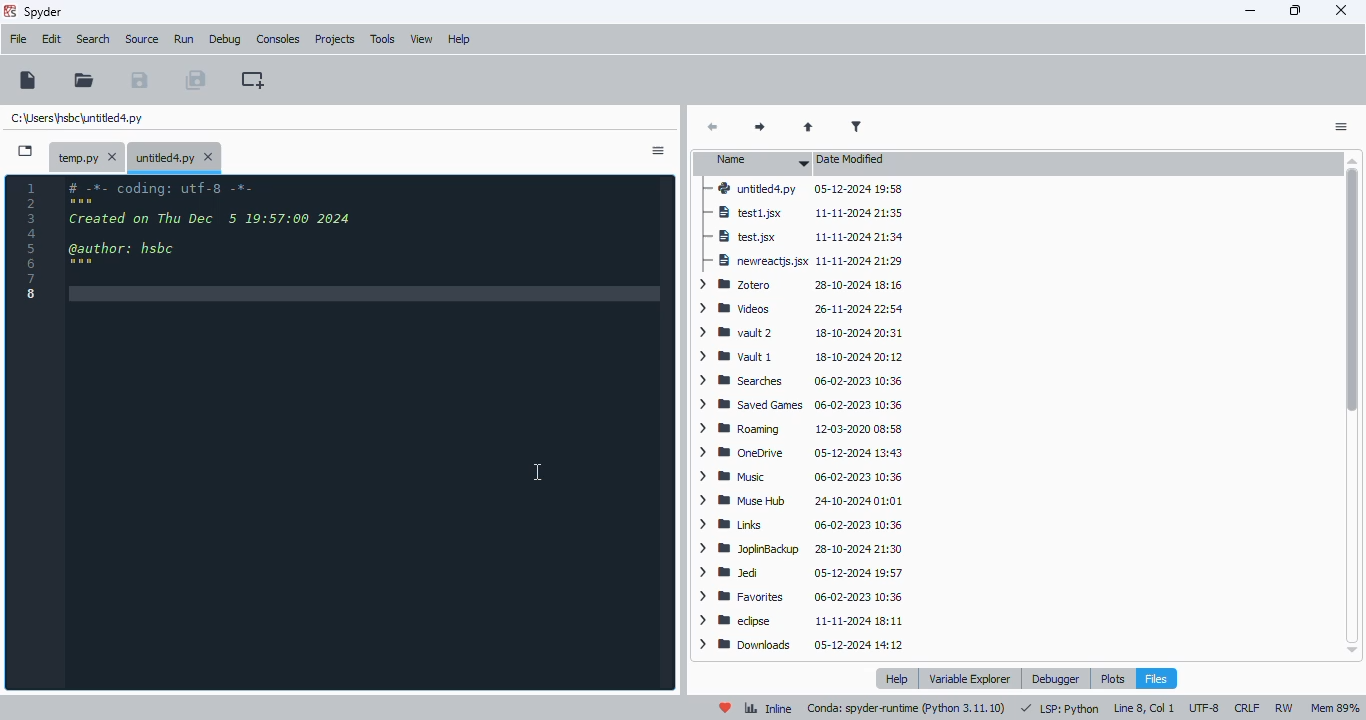 This screenshot has width=1366, height=720. What do you see at coordinates (278, 38) in the screenshot?
I see `consoles` at bounding box center [278, 38].